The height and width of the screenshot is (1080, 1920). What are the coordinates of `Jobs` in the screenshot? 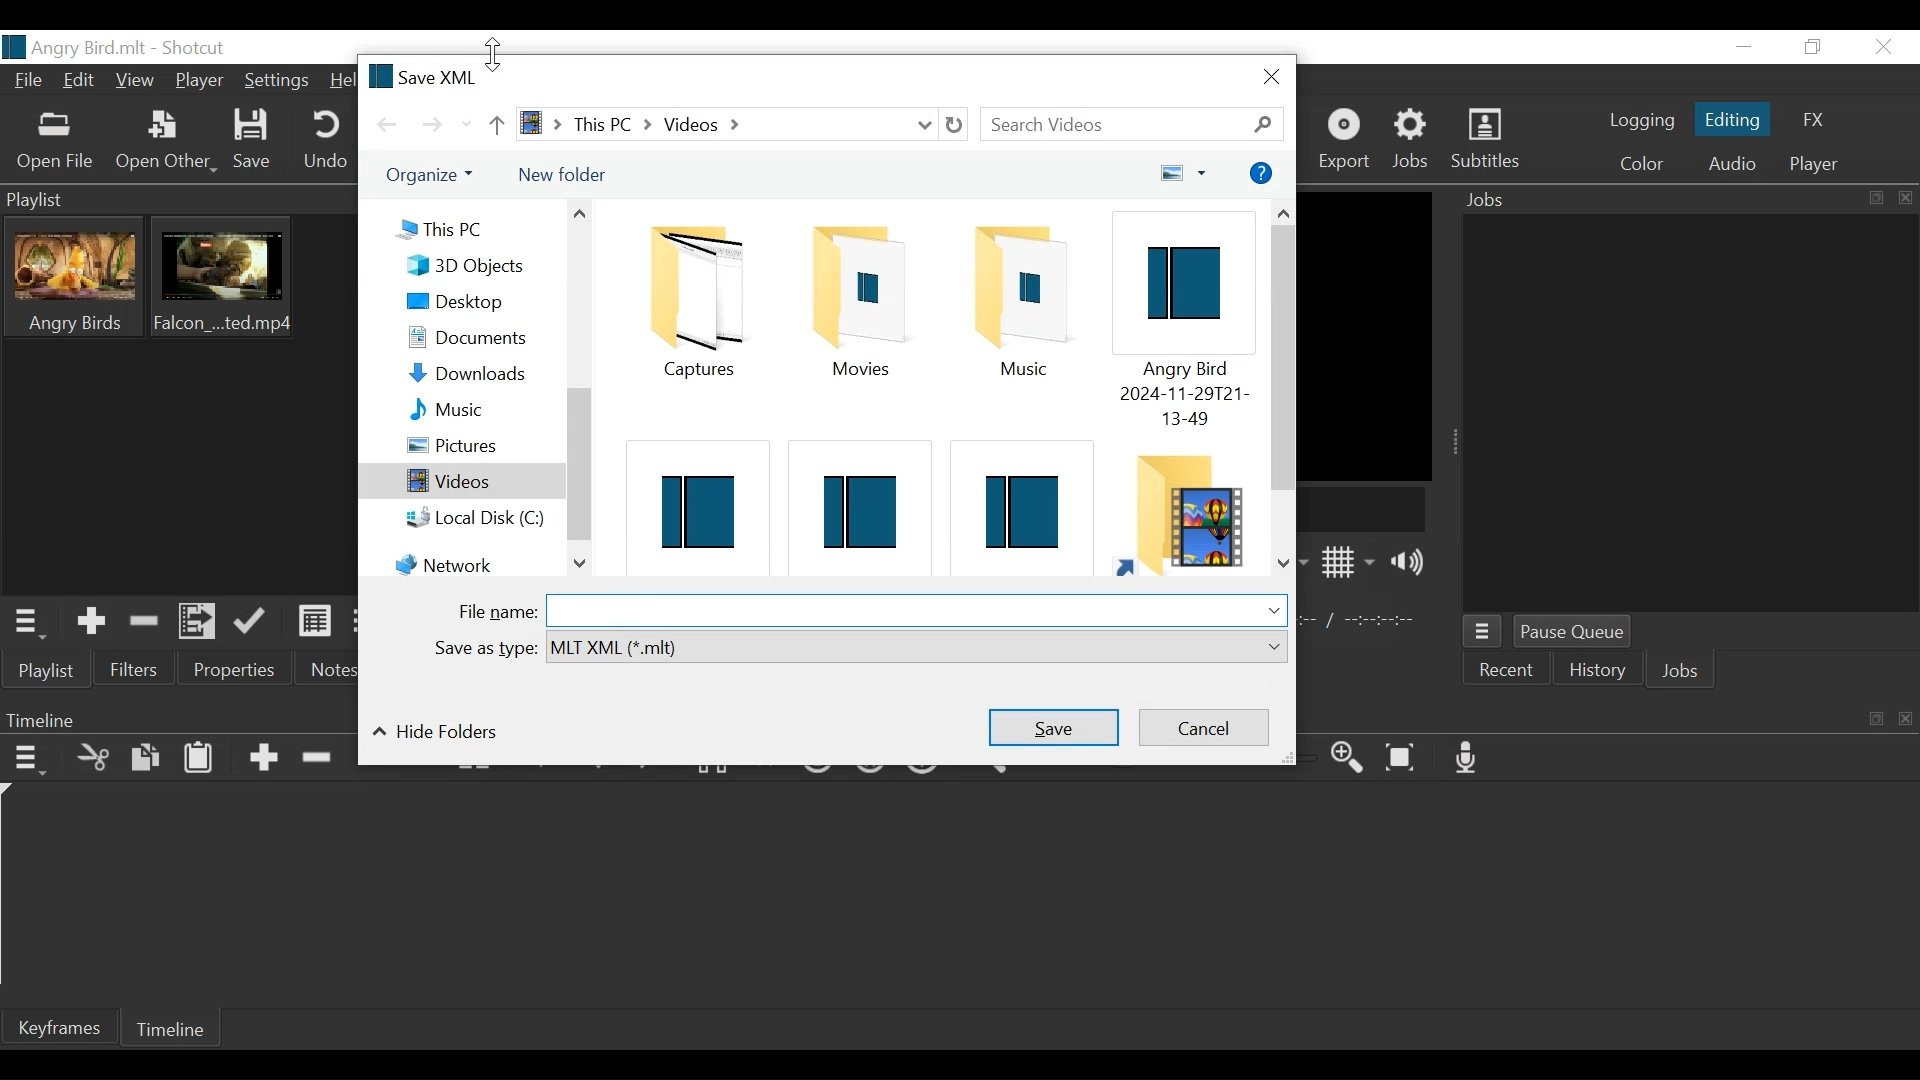 It's located at (1412, 140).